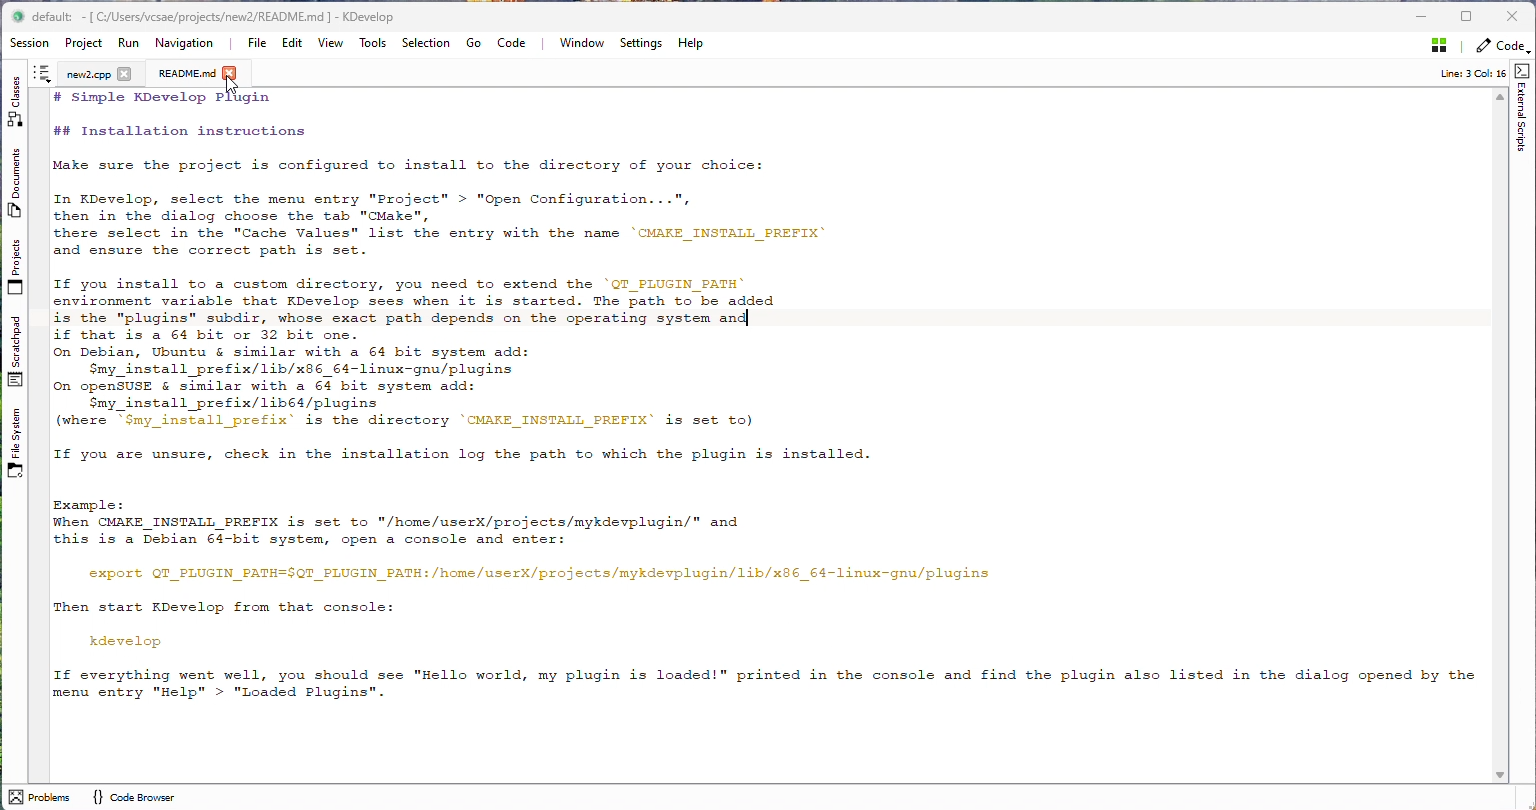 The width and height of the screenshot is (1536, 810). Describe the element at coordinates (186, 44) in the screenshot. I see `Navigation` at that location.